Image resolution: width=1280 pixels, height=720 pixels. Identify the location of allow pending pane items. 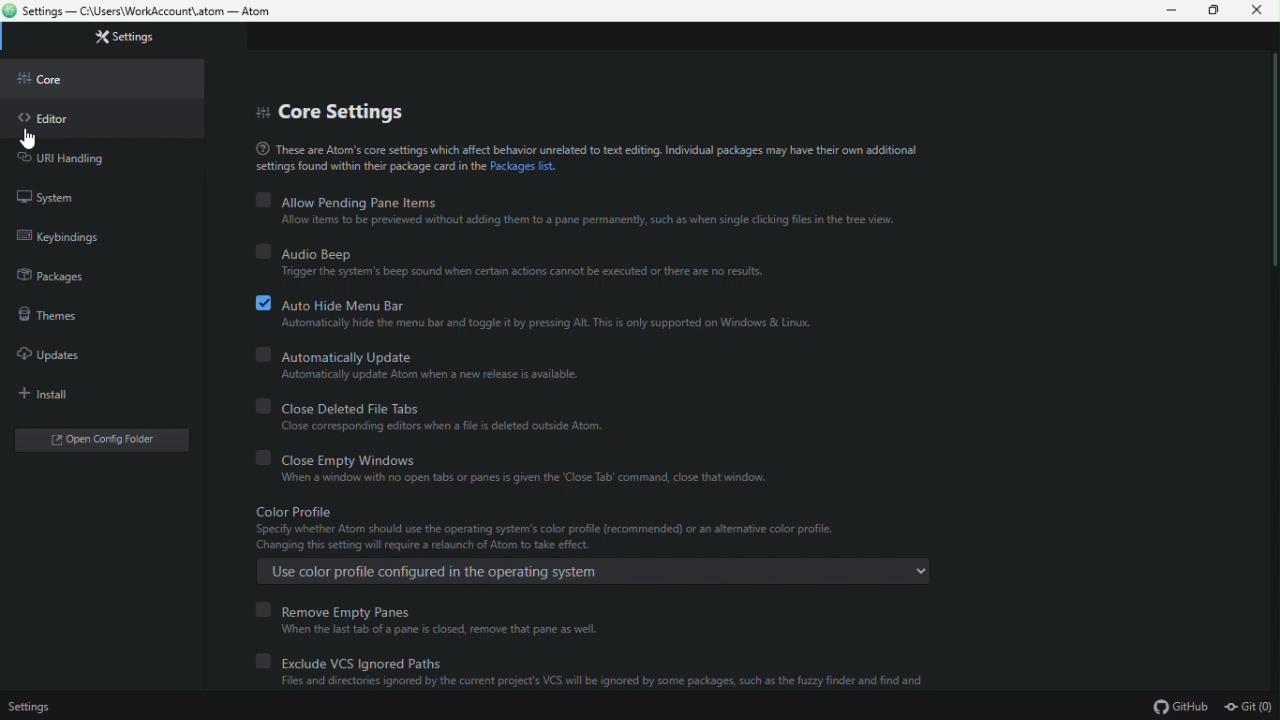
(577, 202).